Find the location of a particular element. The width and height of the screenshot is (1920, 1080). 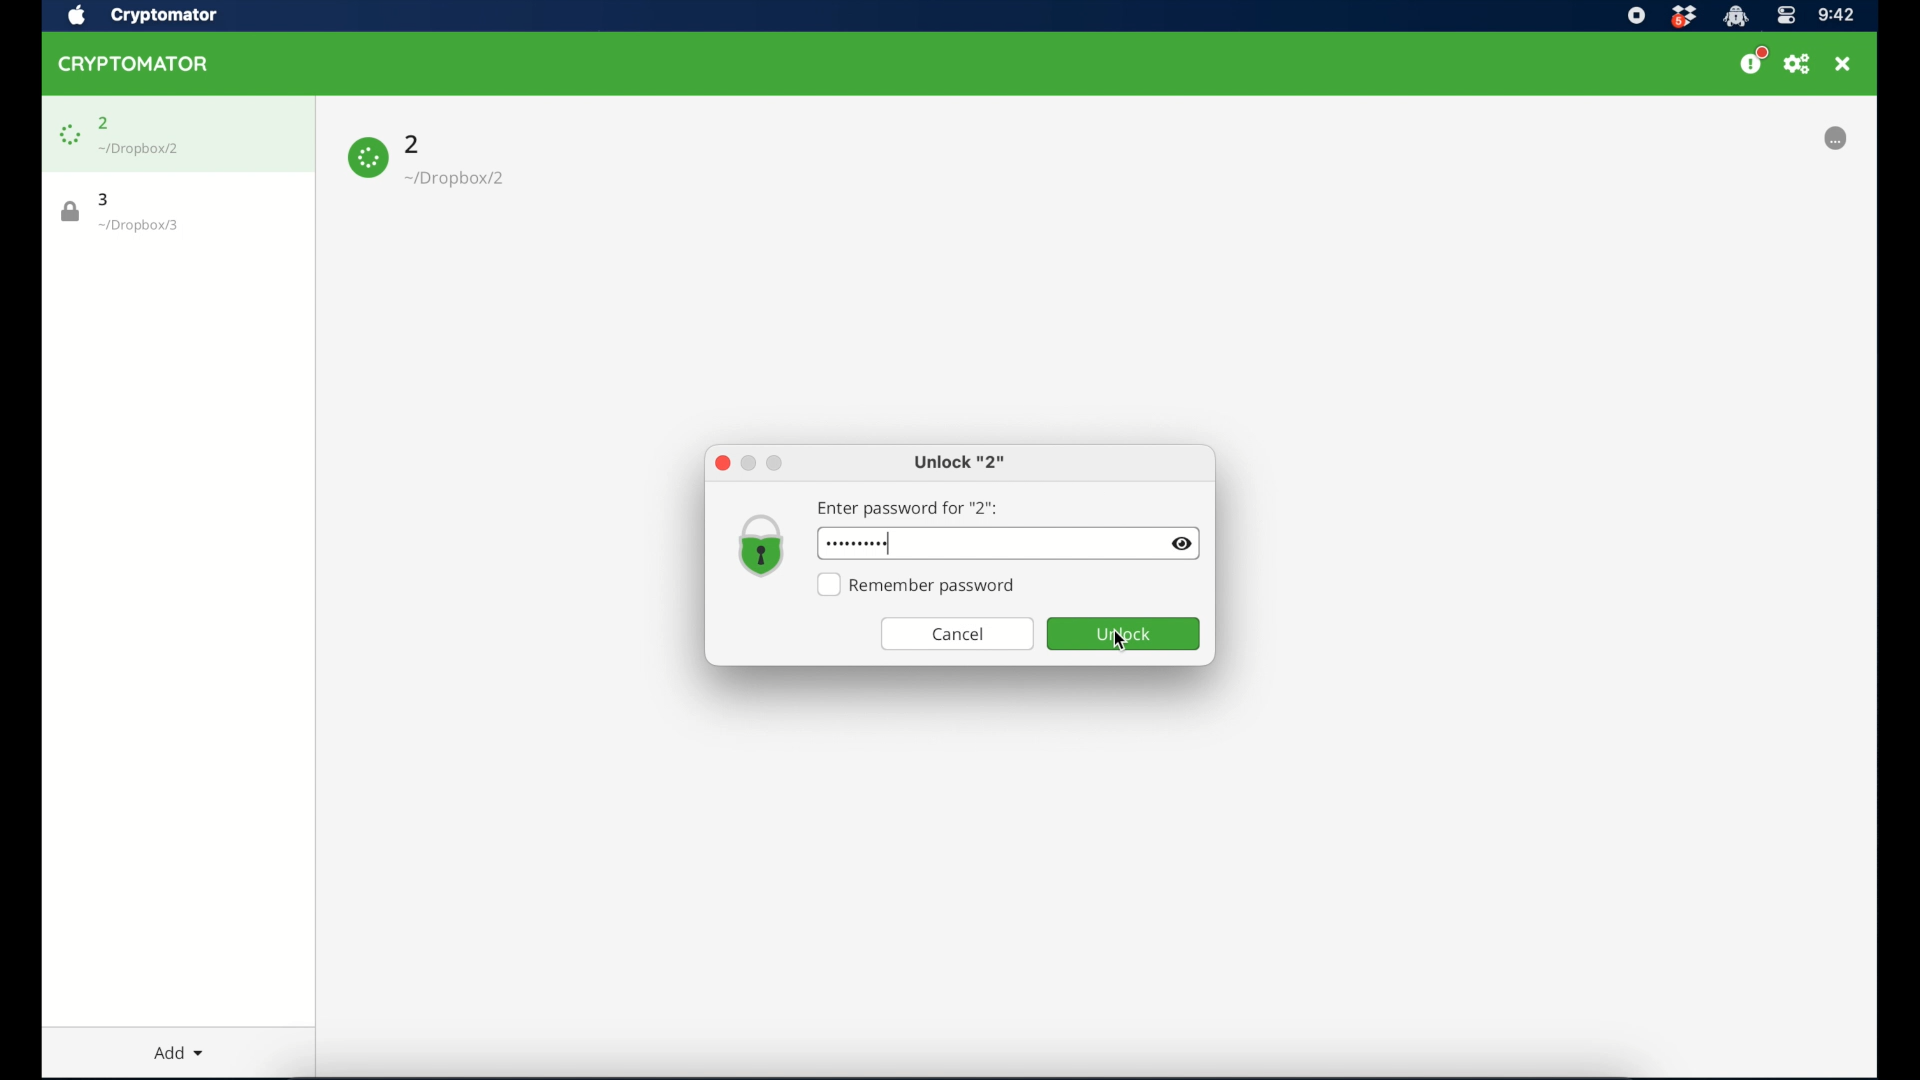

enter password 2 is located at coordinates (908, 508).